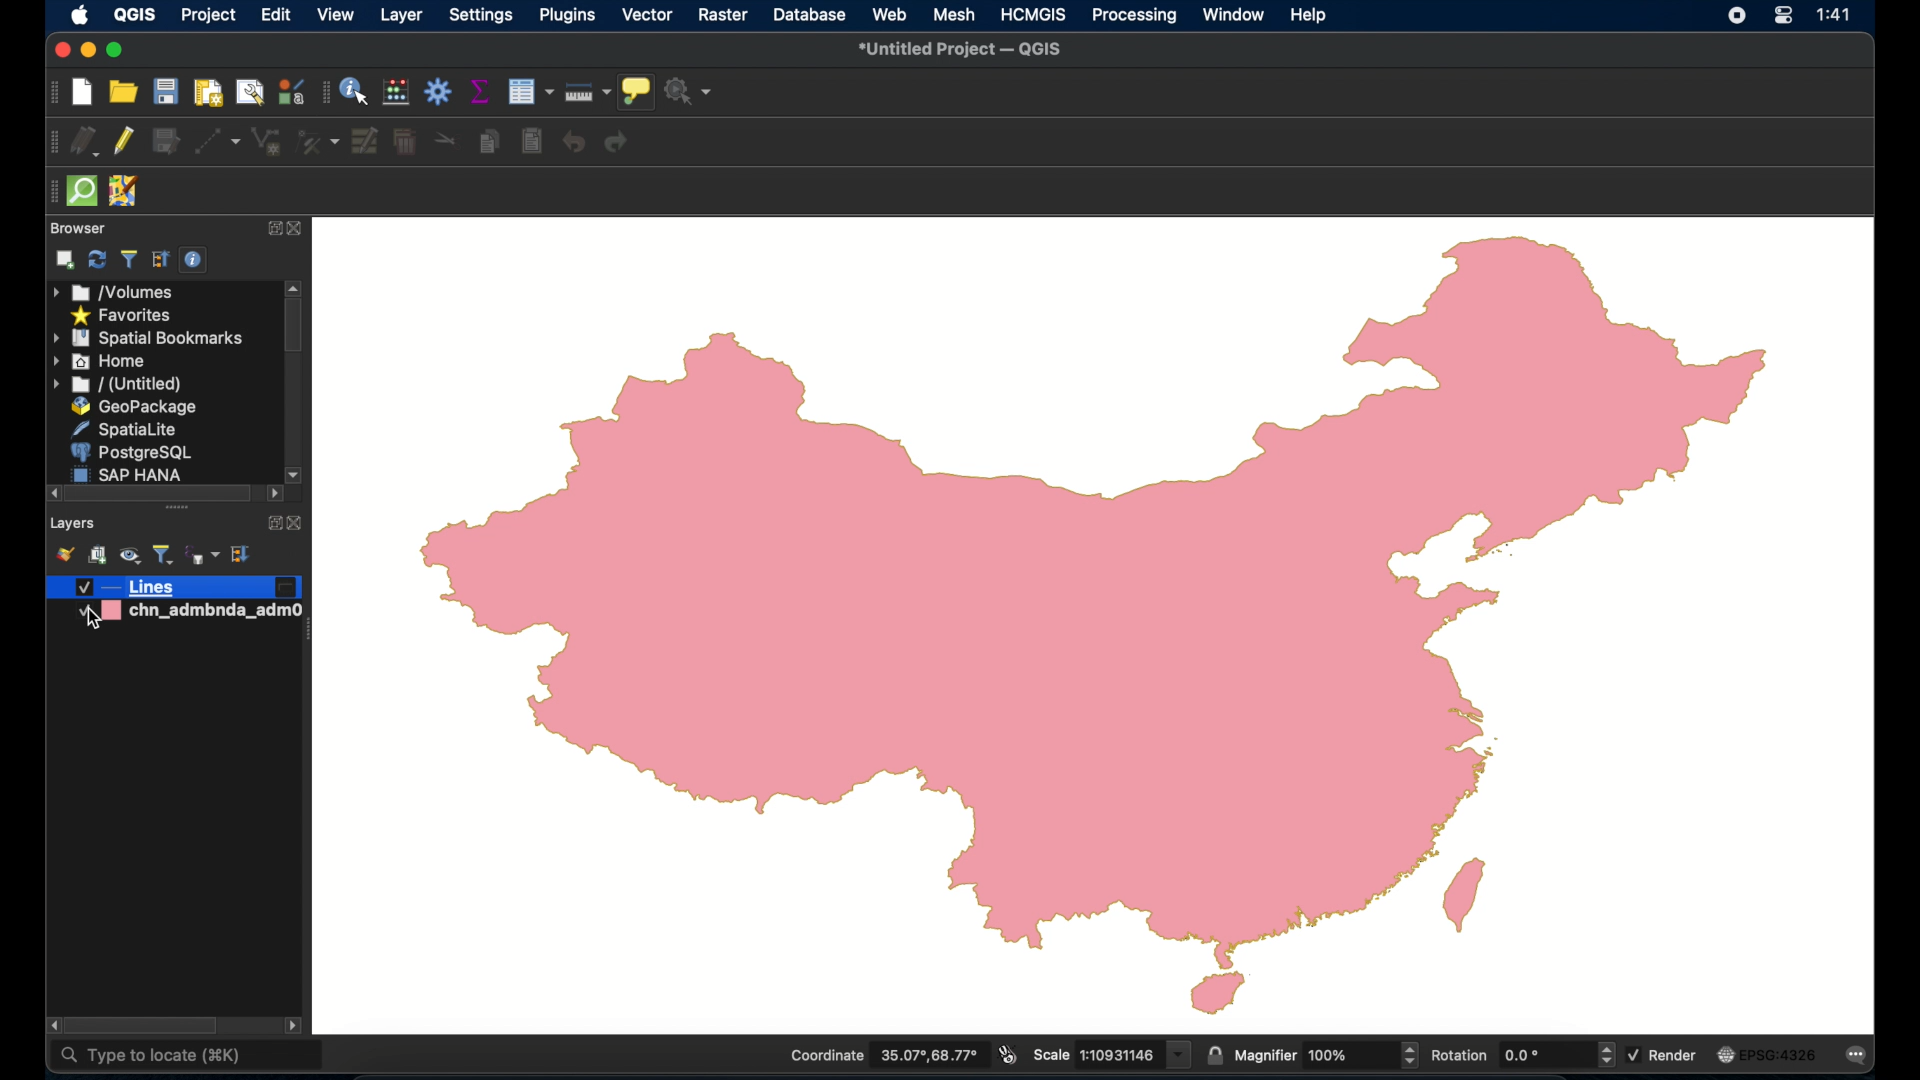  Describe the element at coordinates (1008, 1054) in the screenshot. I see `toggle extents and mouse display position` at that location.